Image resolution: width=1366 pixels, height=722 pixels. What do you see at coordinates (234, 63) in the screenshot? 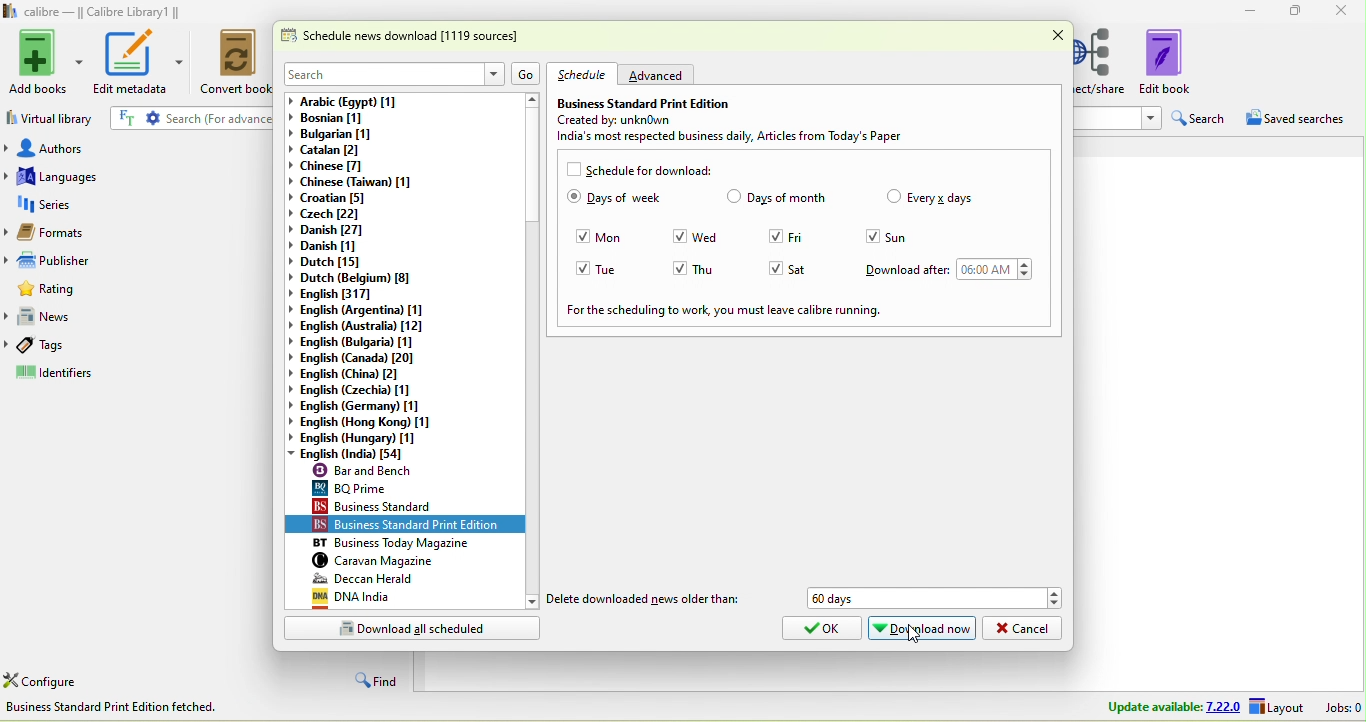
I see `convert books` at bounding box center [234, 63].